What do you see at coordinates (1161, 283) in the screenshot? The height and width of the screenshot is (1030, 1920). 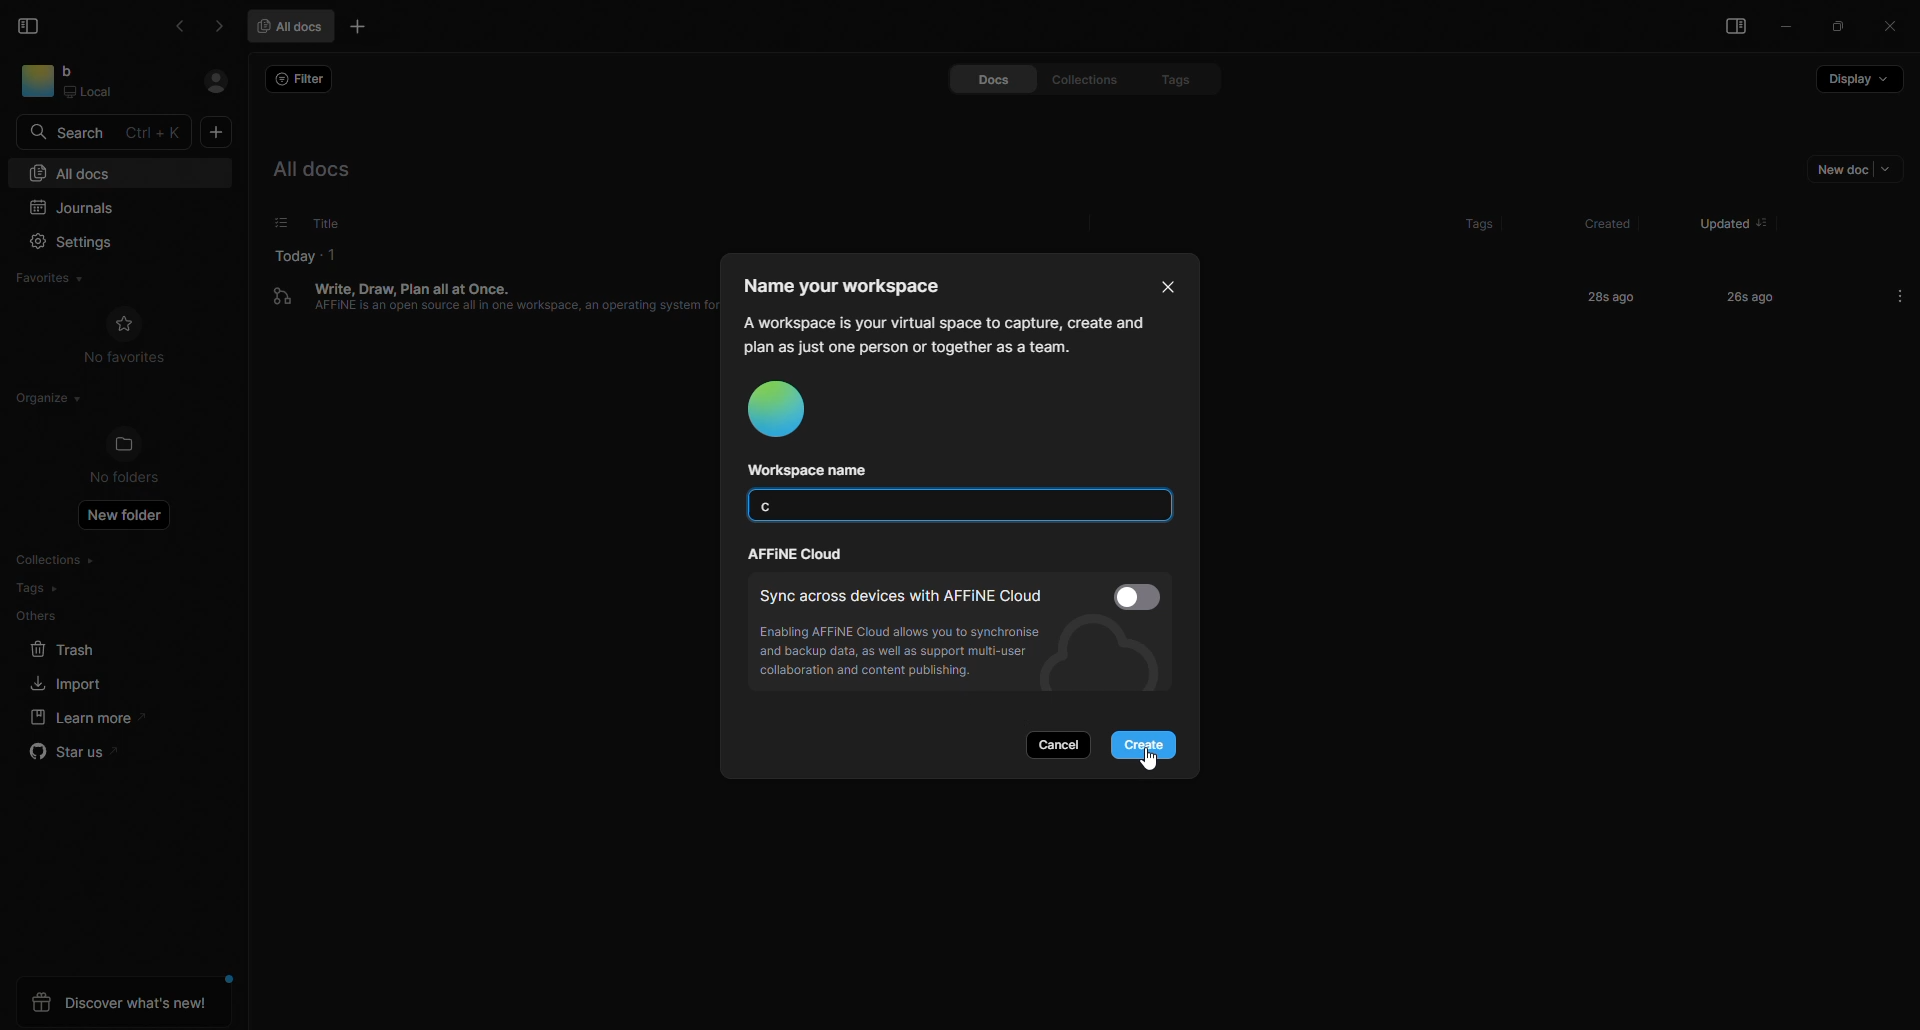 I see `close` at bounding box center [1161, 283].